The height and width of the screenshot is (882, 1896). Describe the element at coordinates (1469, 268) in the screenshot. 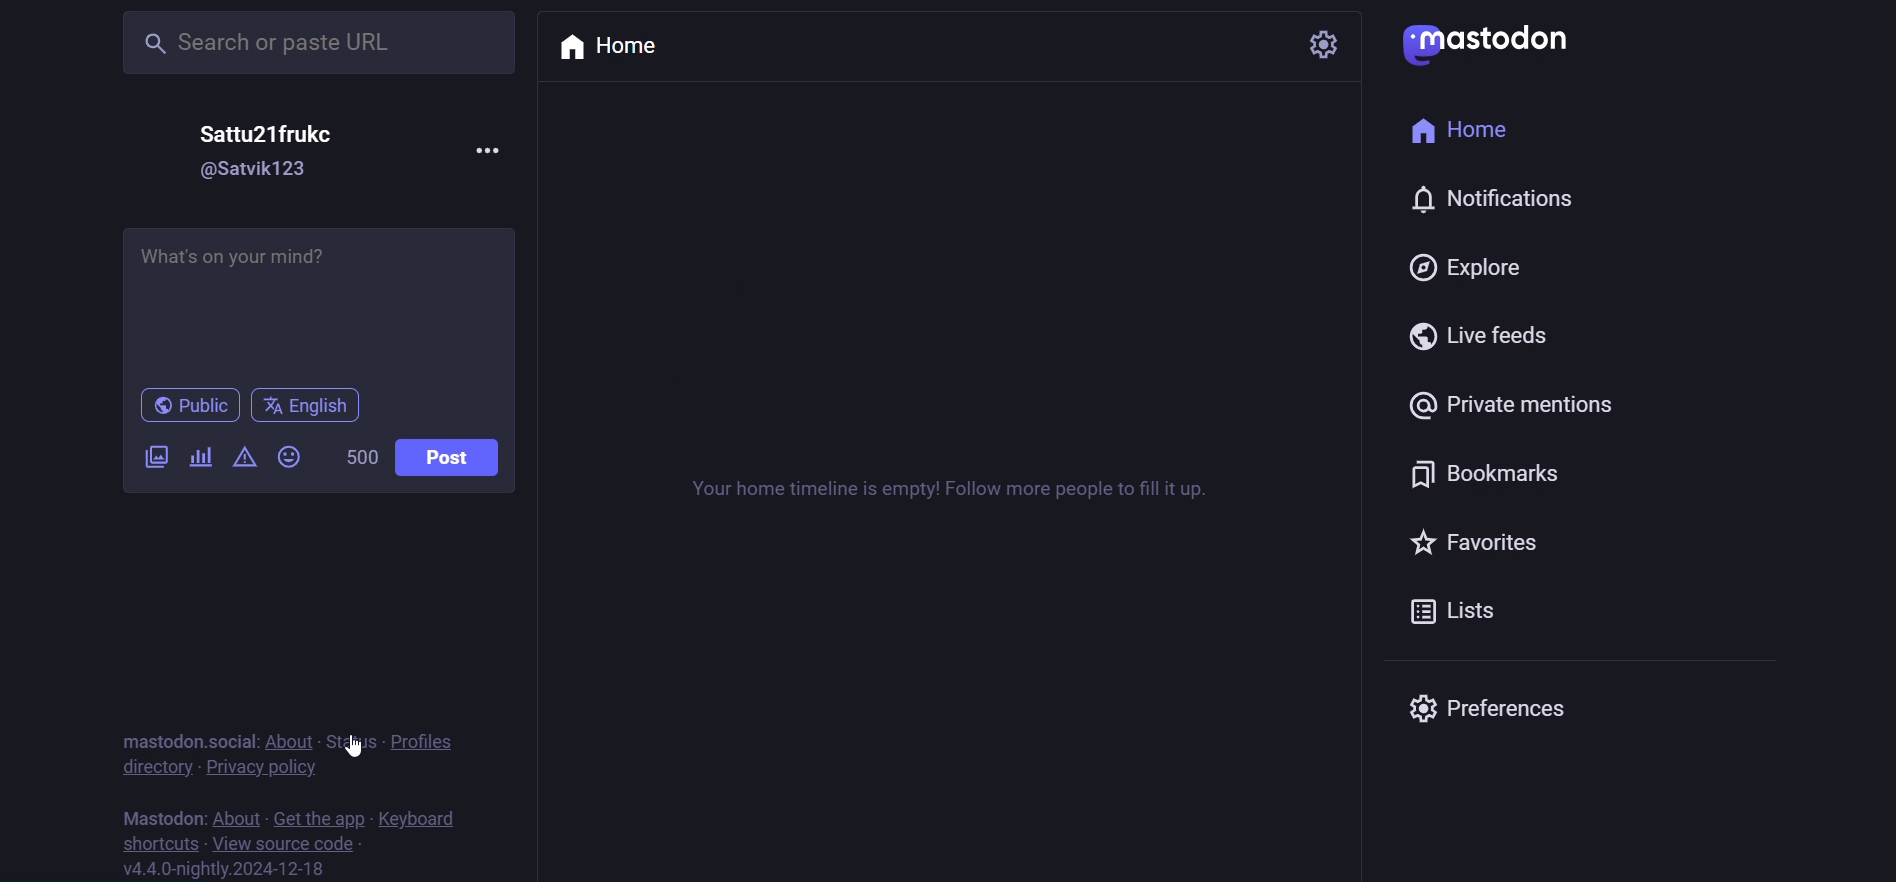

I see `explore` at that location.